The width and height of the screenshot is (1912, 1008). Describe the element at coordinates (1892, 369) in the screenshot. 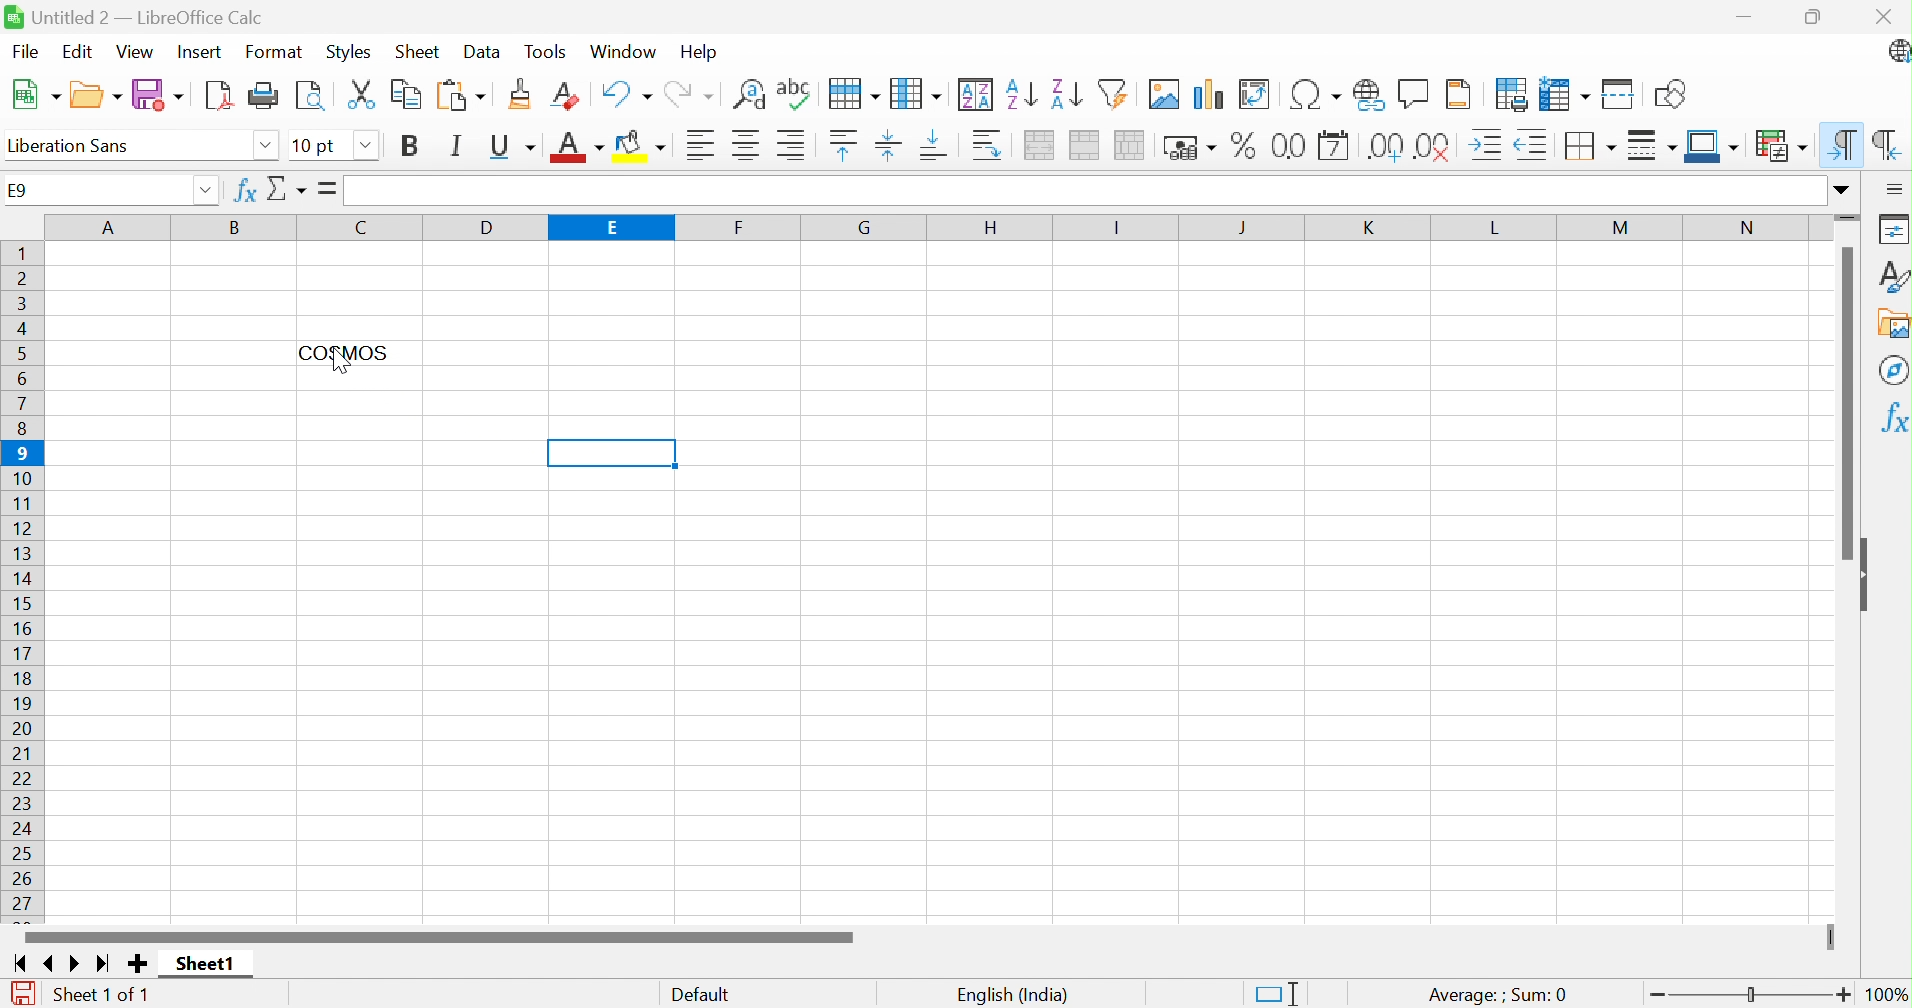

I see `Navigator` at that location.